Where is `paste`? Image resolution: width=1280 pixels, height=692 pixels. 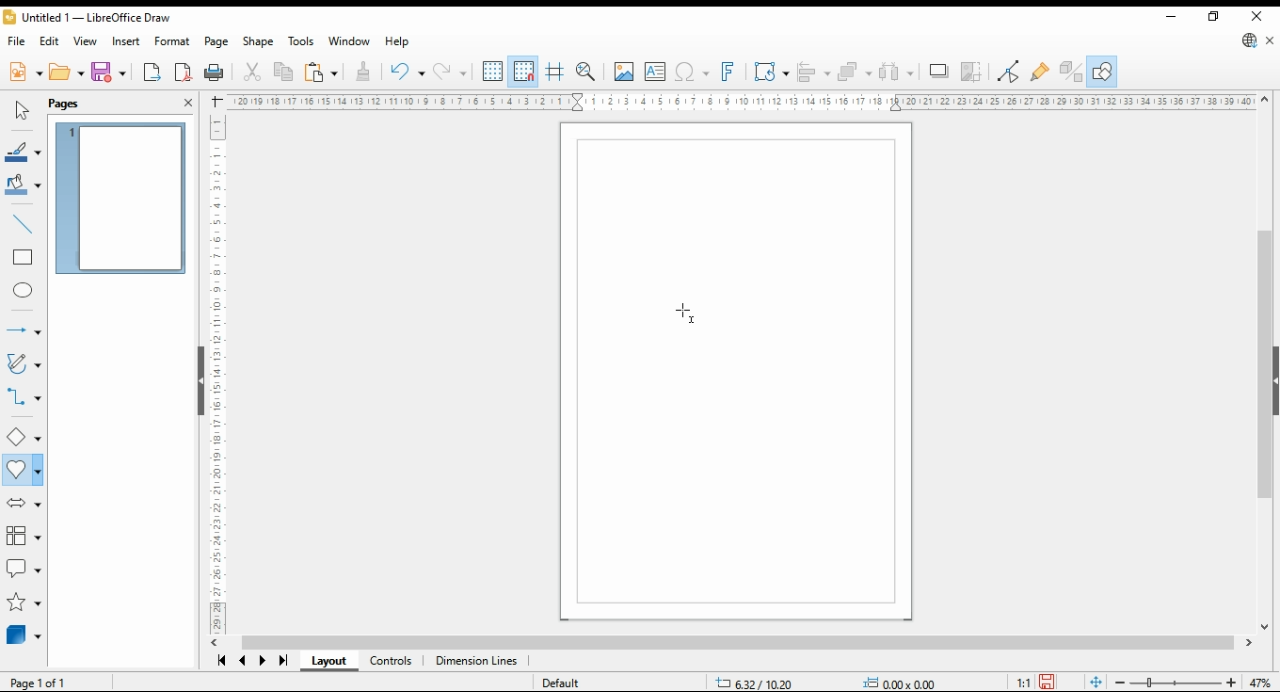
paste is located at coordinates (320, 72).